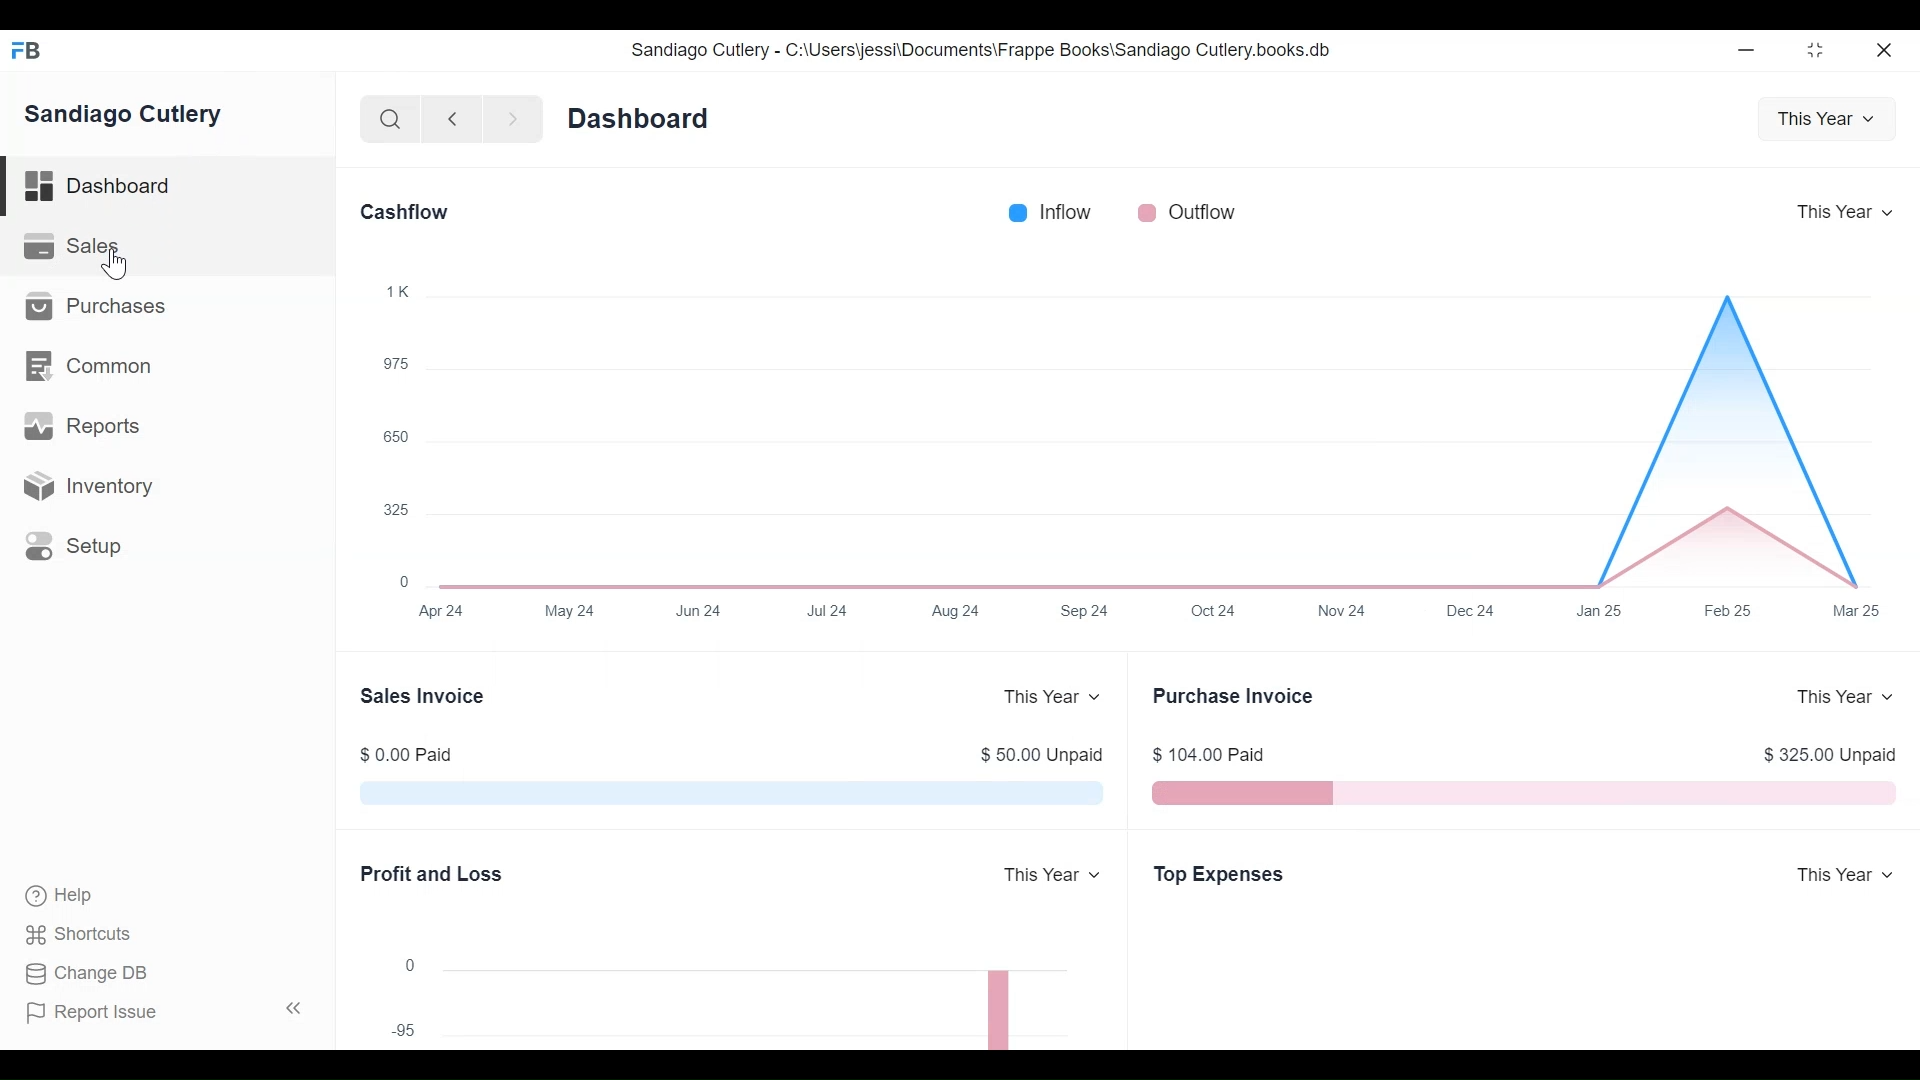 The width and height of the screenshot is (1920, 1080). What do you see at coordinates (979, 49) in the screenshot?
I see `Sandiago Cutlery - C:\Users\jessi\Documents\Frappe Books\Sandiago Cutlery.books.db` at bounding box center [979, 49].